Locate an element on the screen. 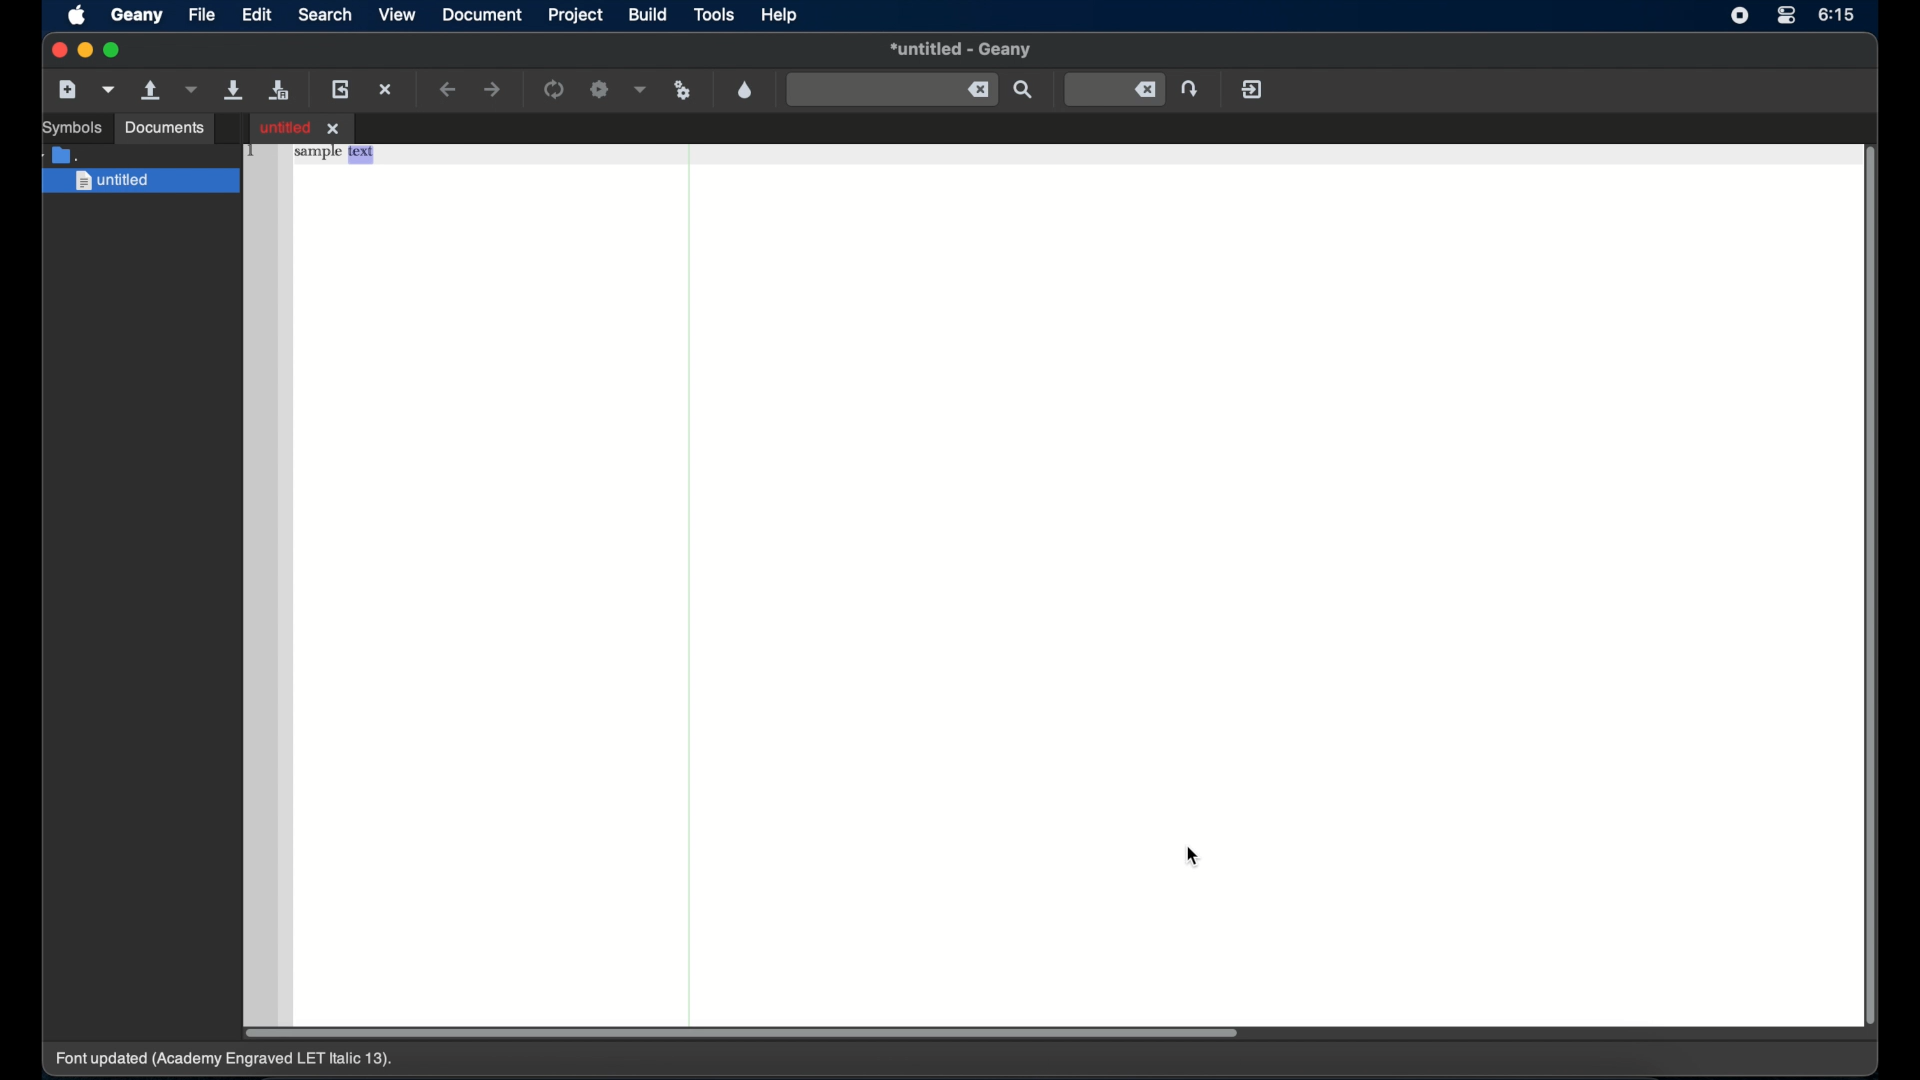 This screenshot has width=1920, height=1080. untitled is located at coordinates (142, 182).